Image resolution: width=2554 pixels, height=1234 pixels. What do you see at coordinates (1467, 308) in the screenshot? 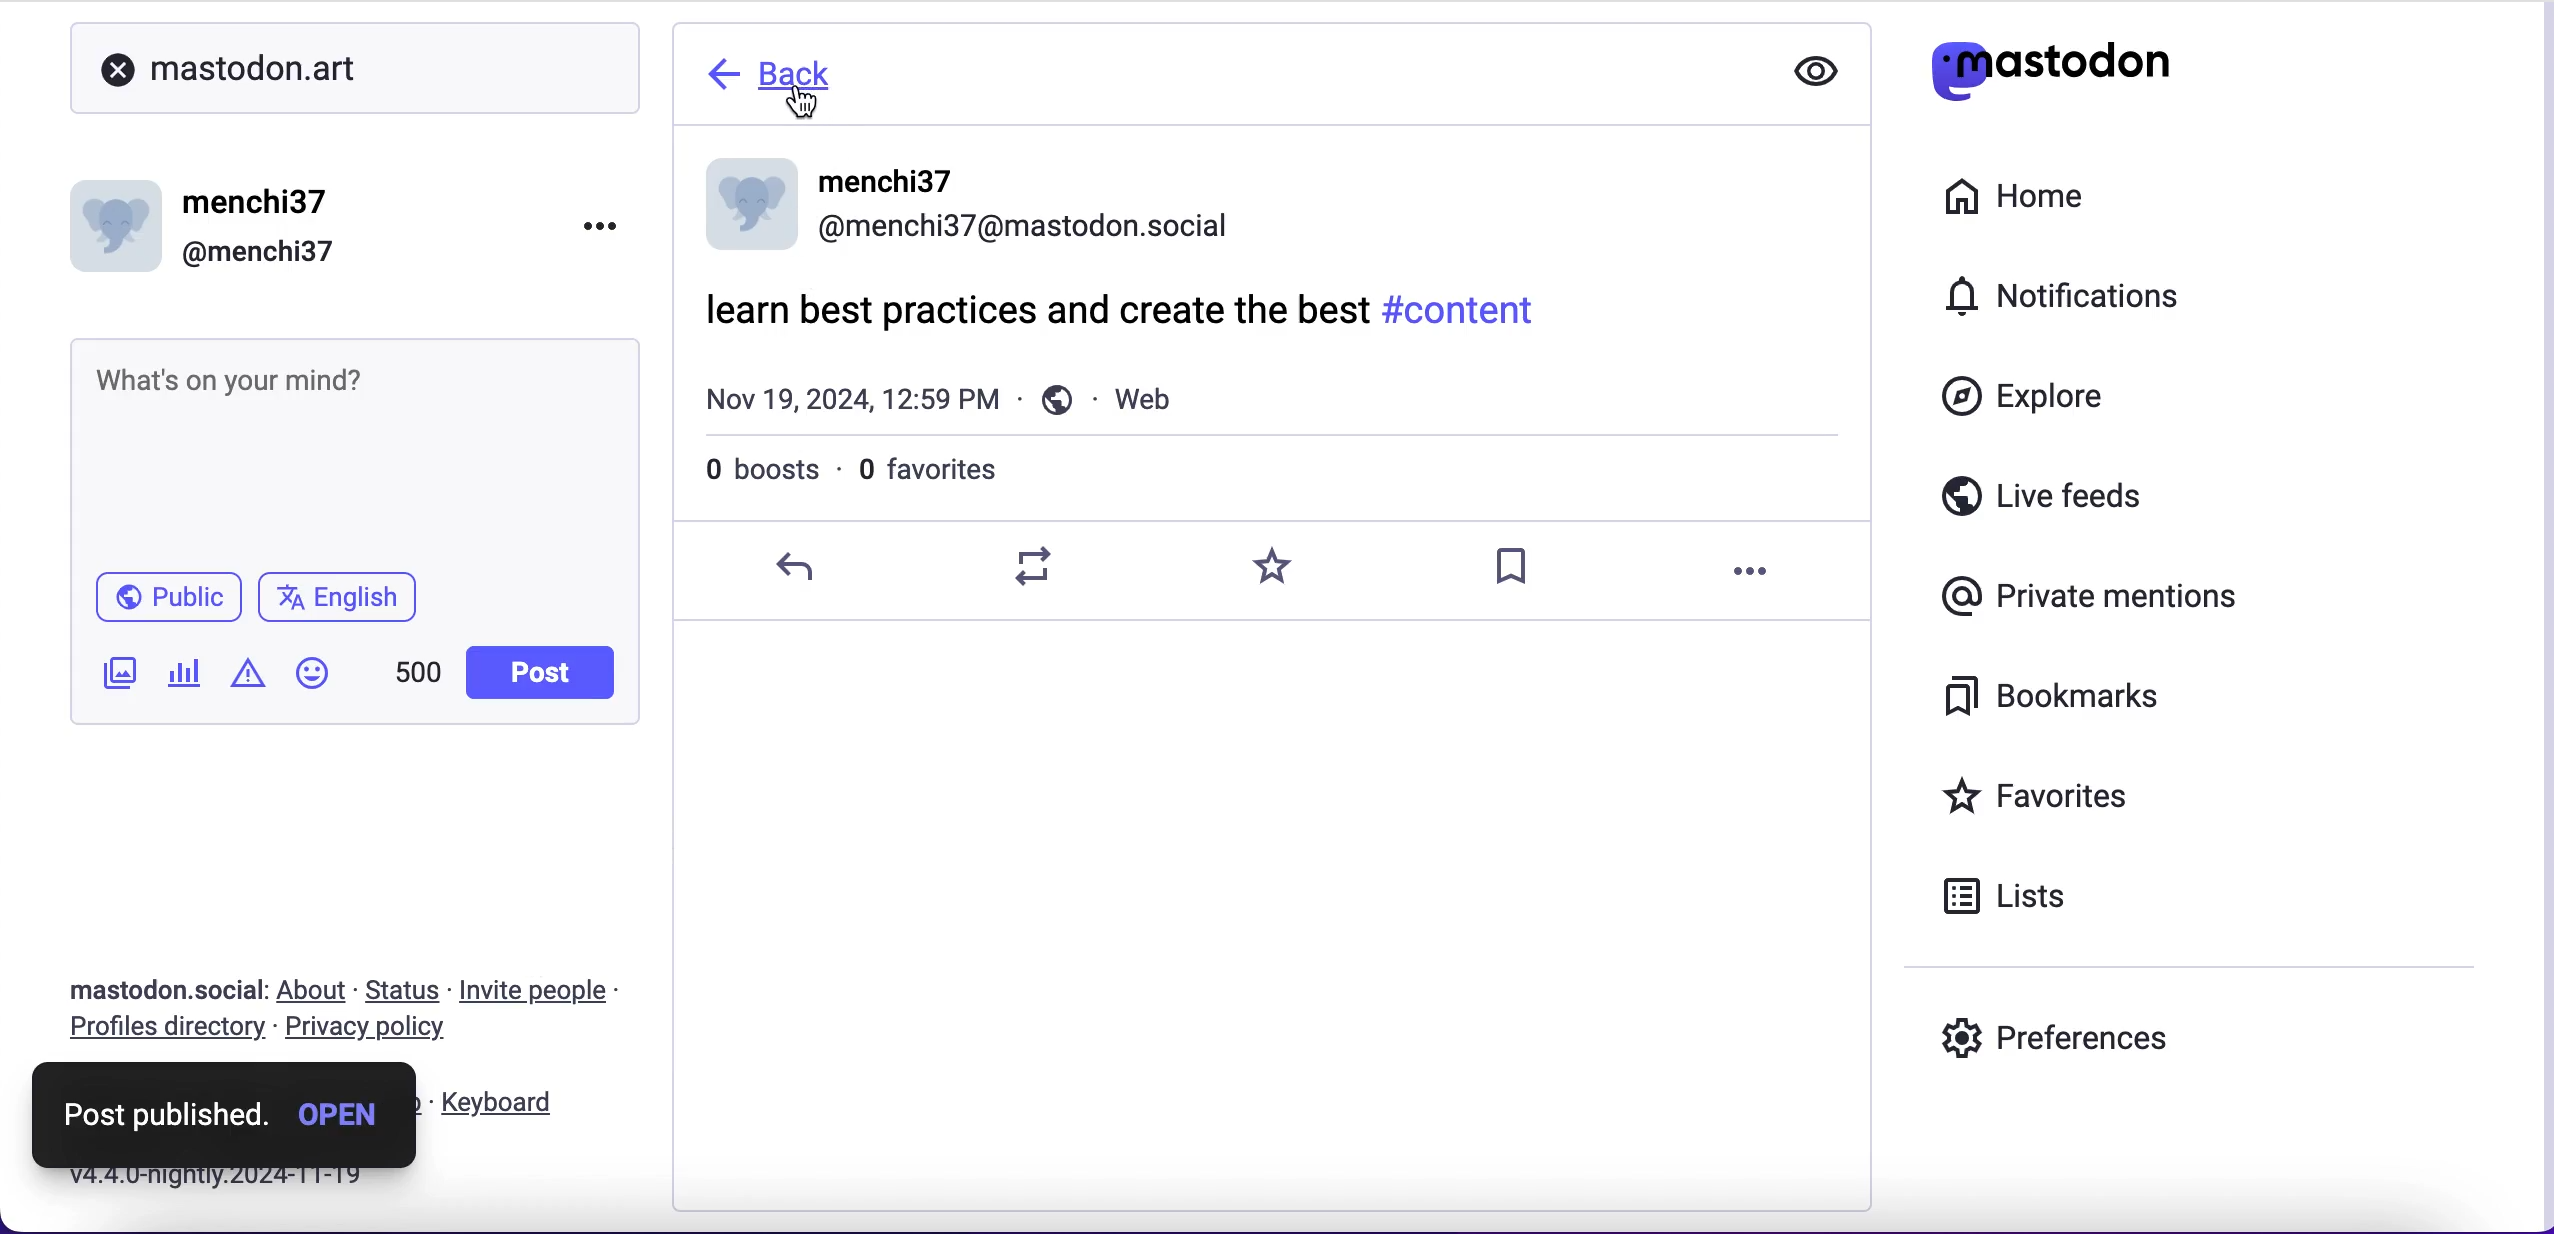
I see `#content` at bounding box center [1467, 308].